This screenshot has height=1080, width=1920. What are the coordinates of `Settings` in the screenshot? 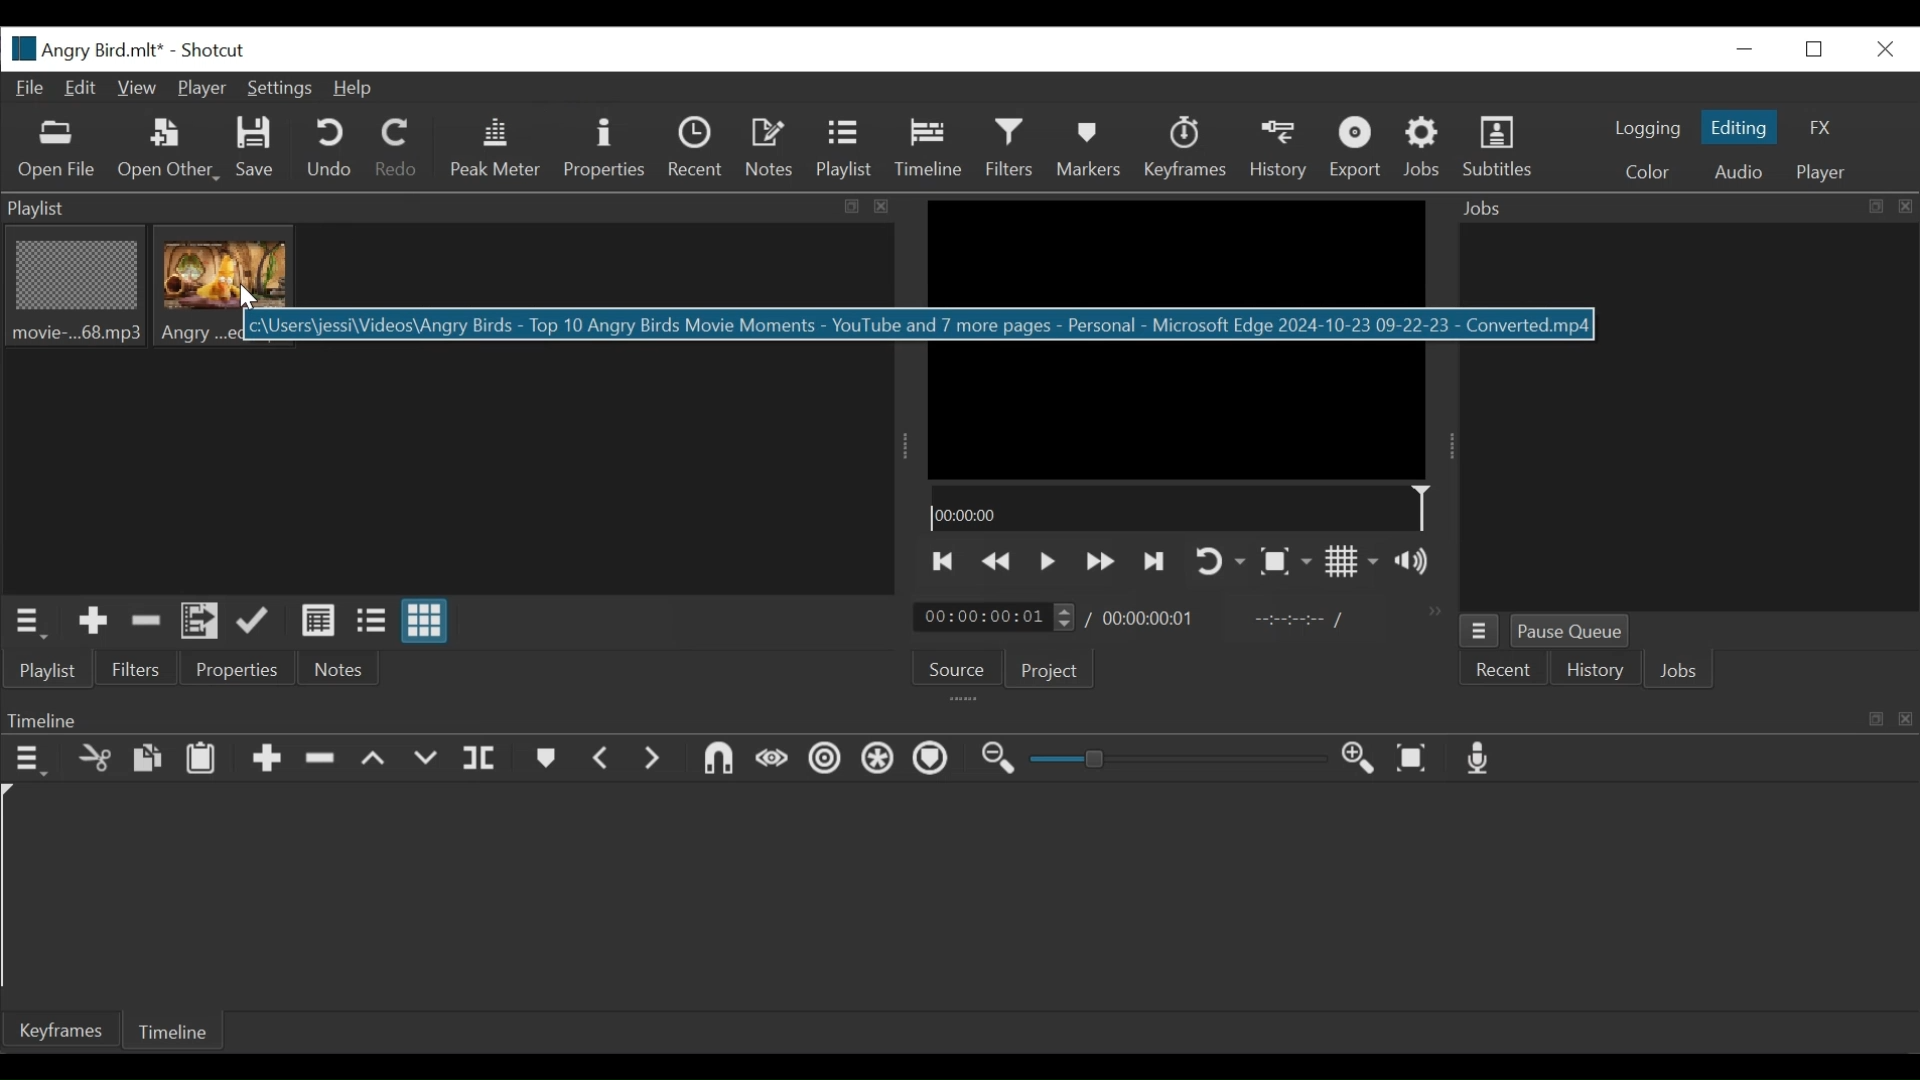 It's located at (279, 89).